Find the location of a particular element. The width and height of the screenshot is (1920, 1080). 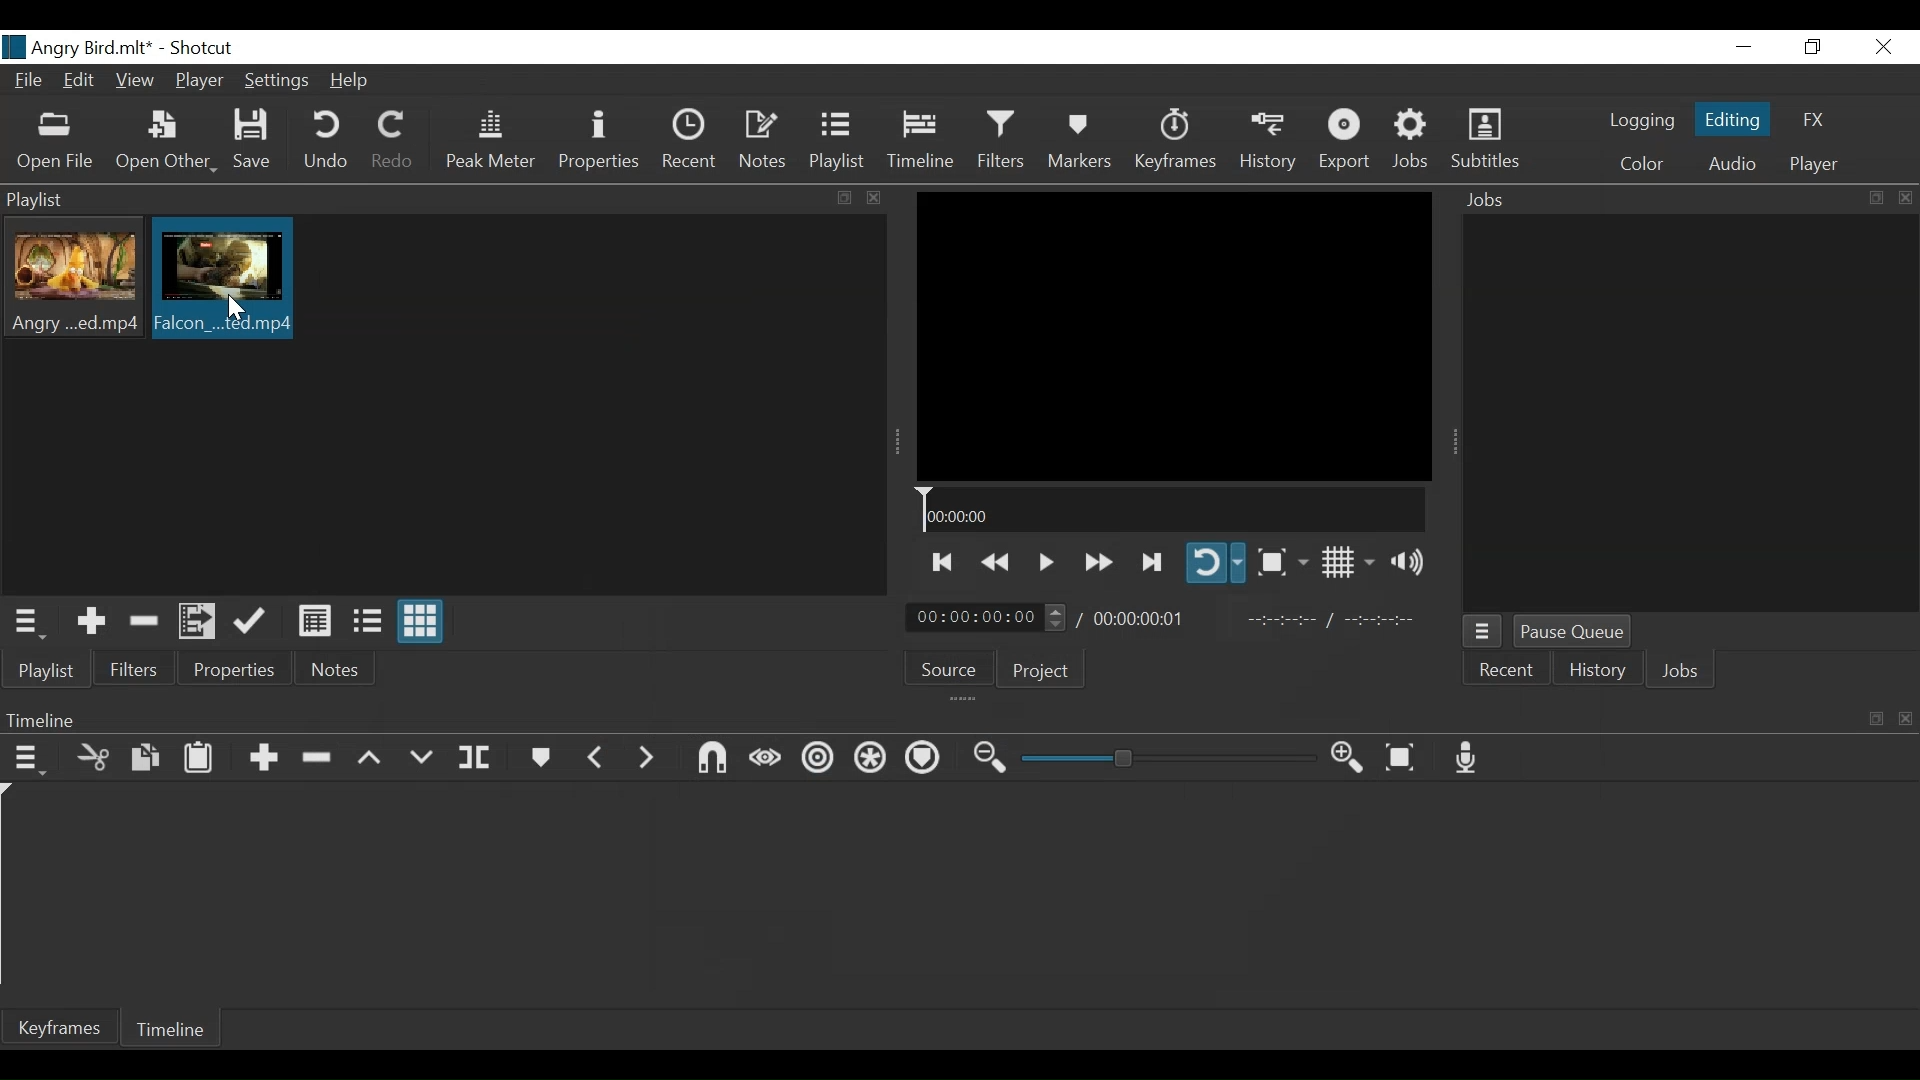

Ripple is located at coordinates (821, 761).